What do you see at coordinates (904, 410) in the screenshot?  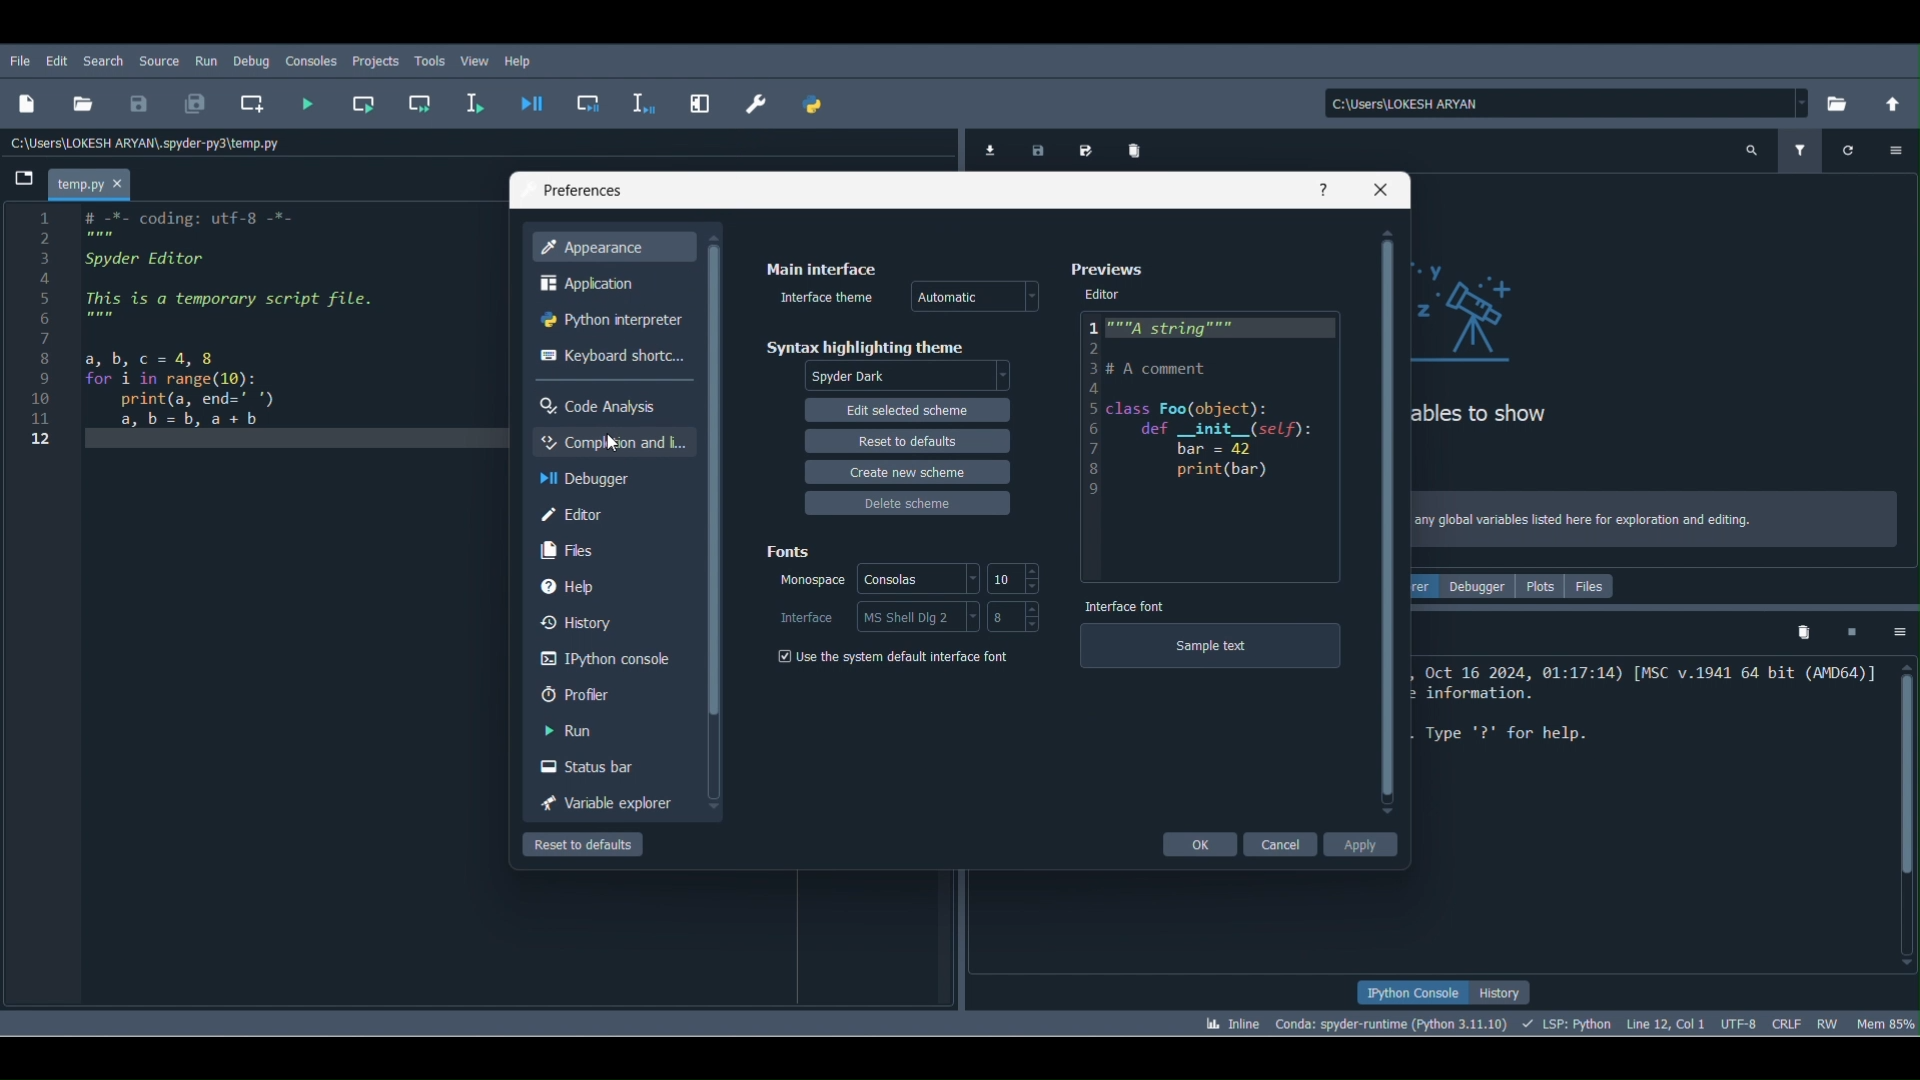 I see `Edit selected scheme` at bounding box center [904, 410].